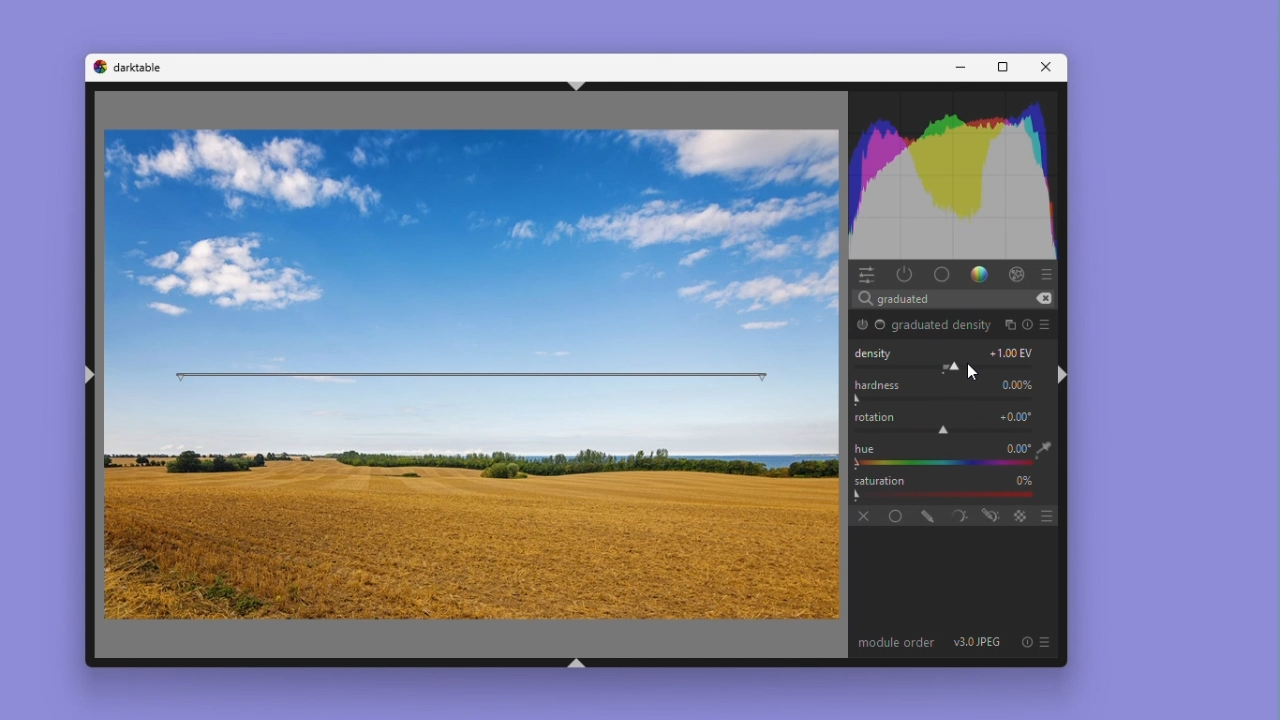  What do you see at coordinates (959, 67) in the screenshot?
I see `Minimise` at bounding box center [959, 67].